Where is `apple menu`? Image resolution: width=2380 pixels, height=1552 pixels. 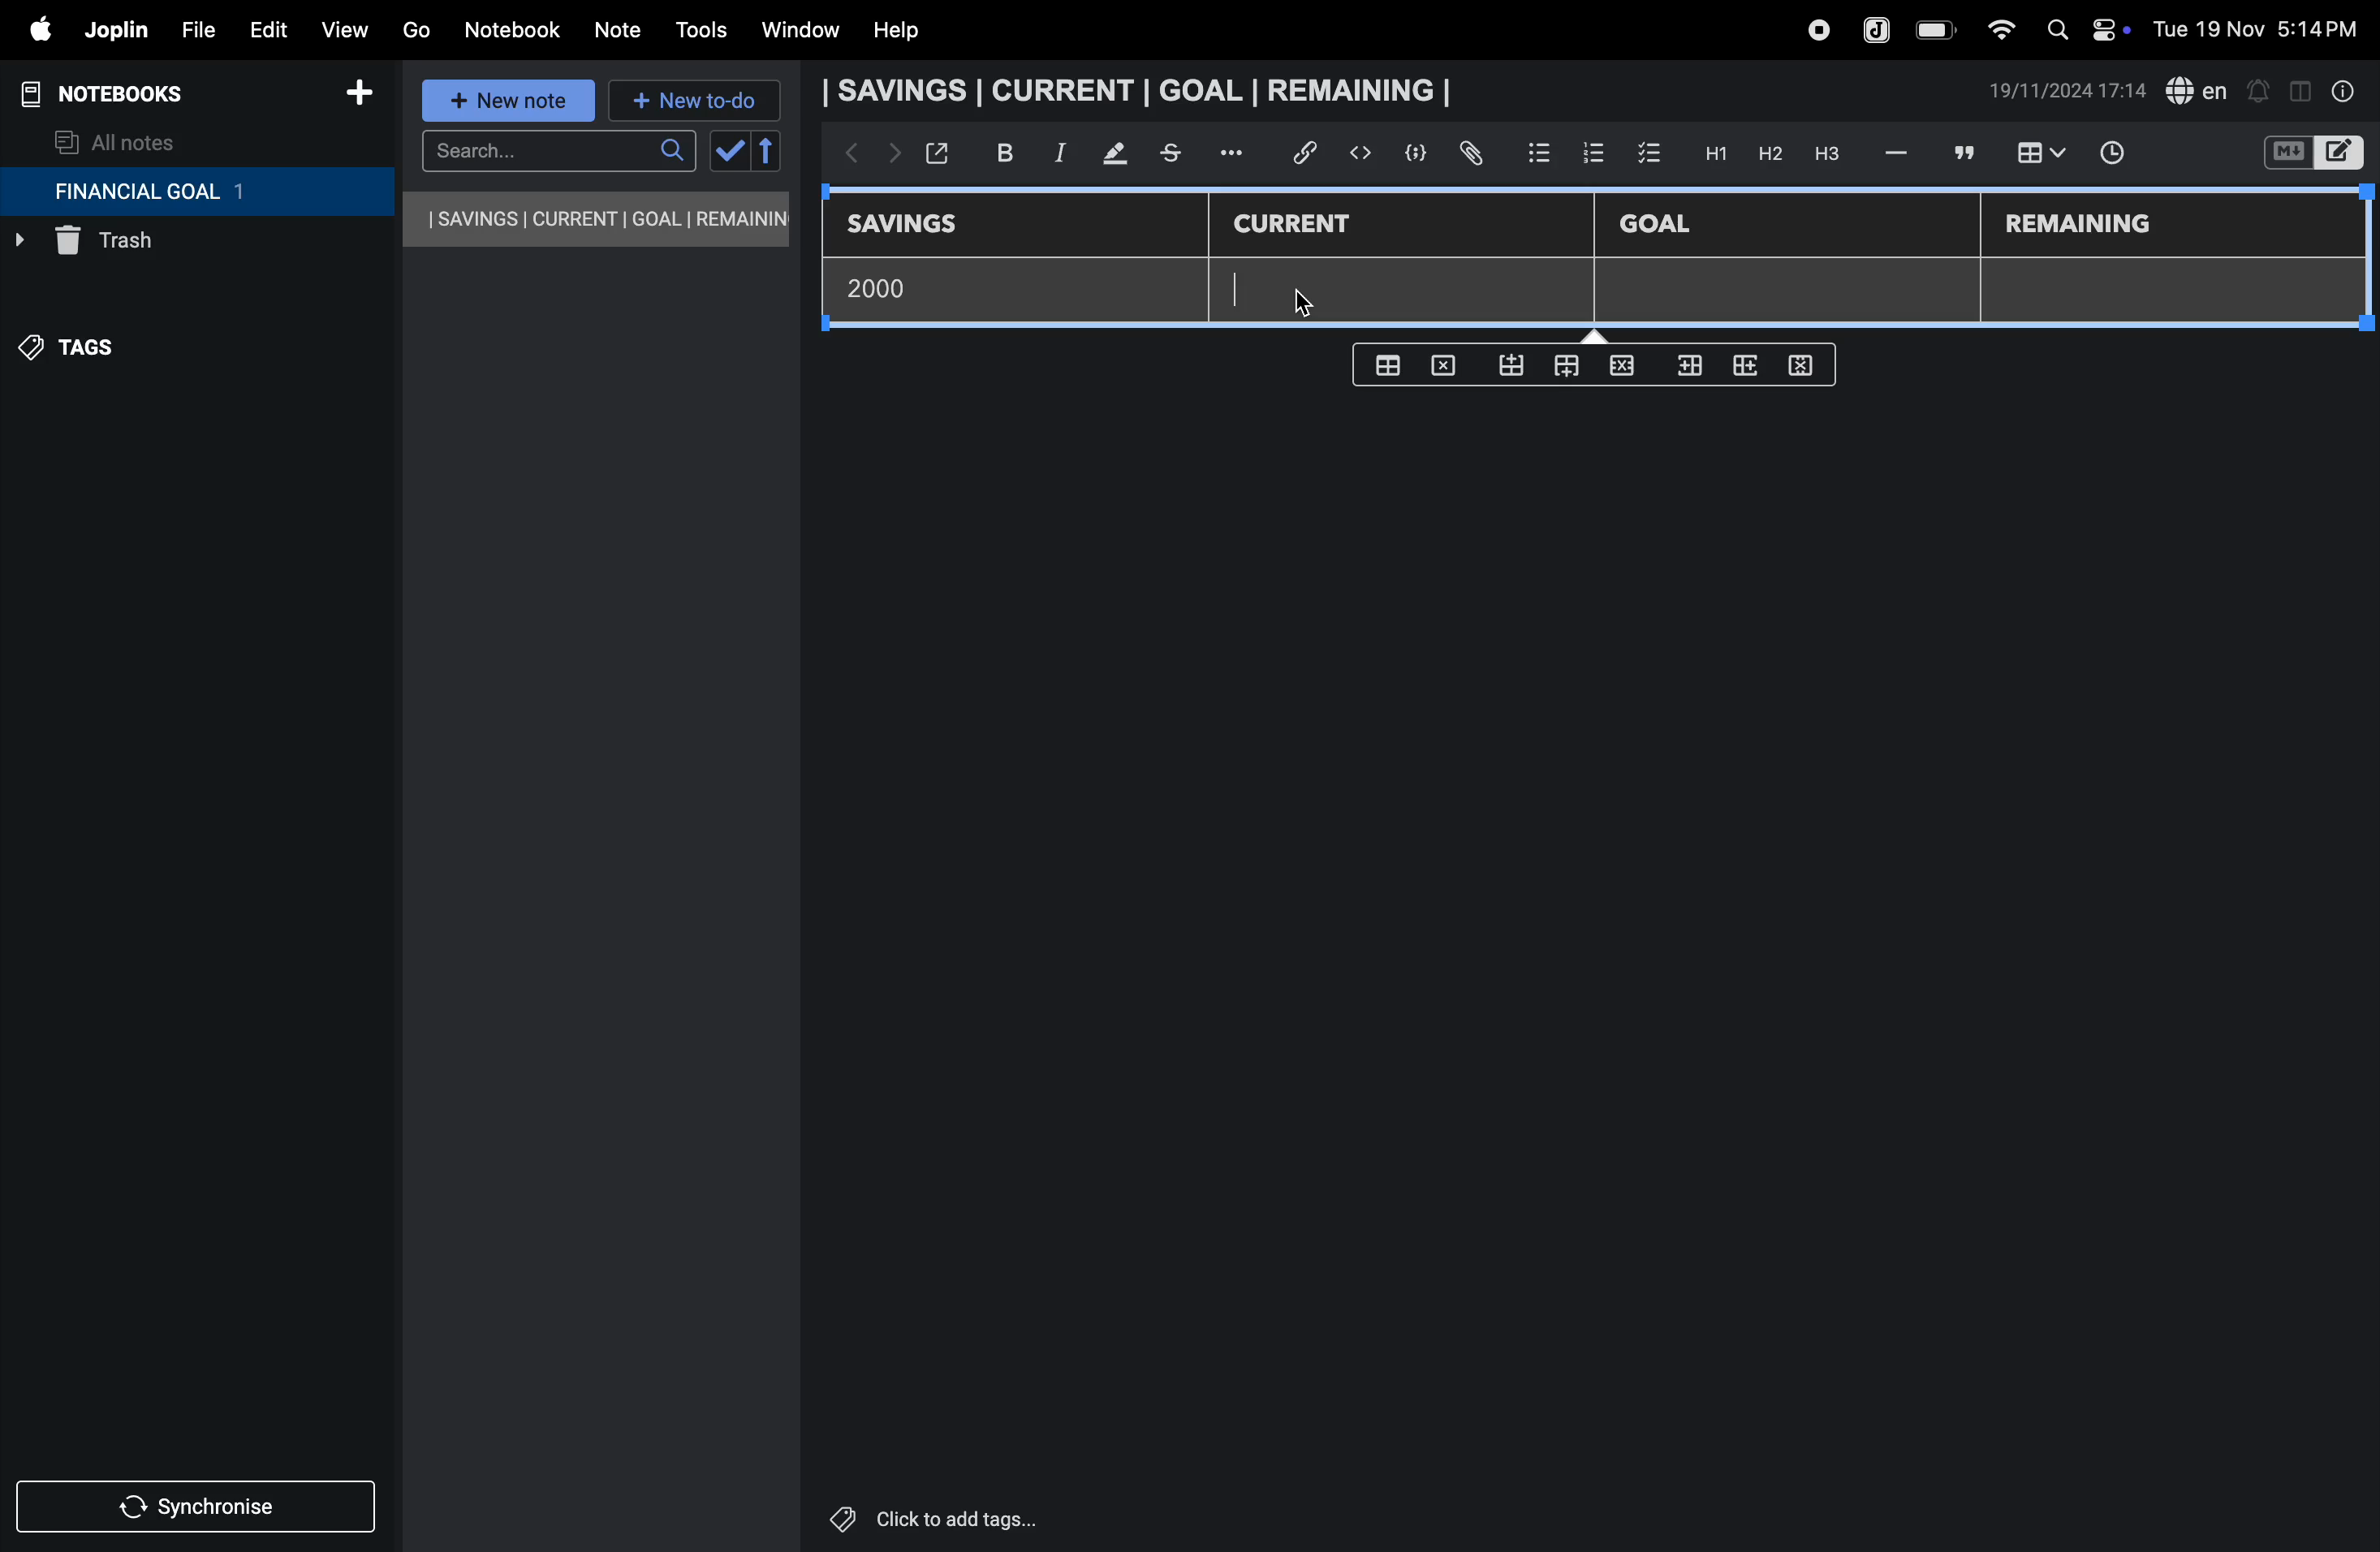 apple menu is located at coordinates (30, 29).